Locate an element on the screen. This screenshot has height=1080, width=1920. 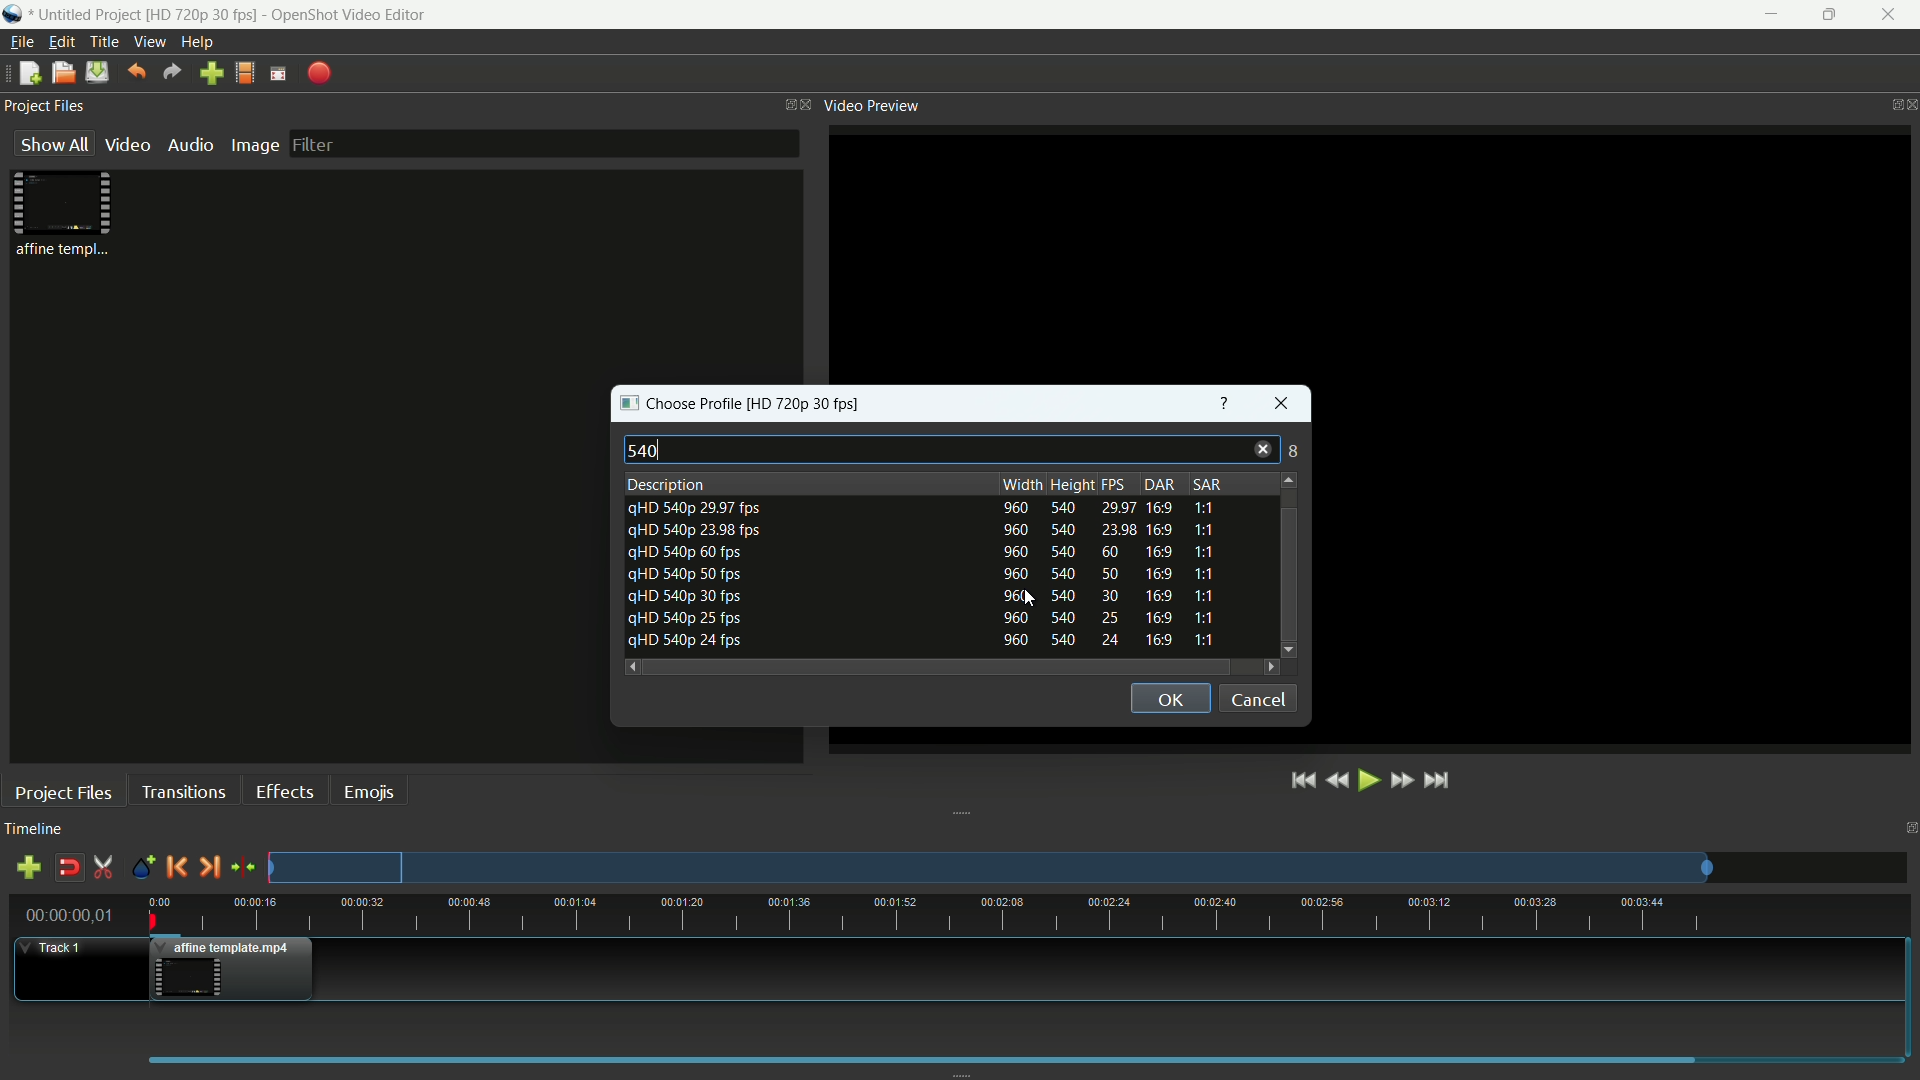
jump to start is located at coordinates (1302, 782).